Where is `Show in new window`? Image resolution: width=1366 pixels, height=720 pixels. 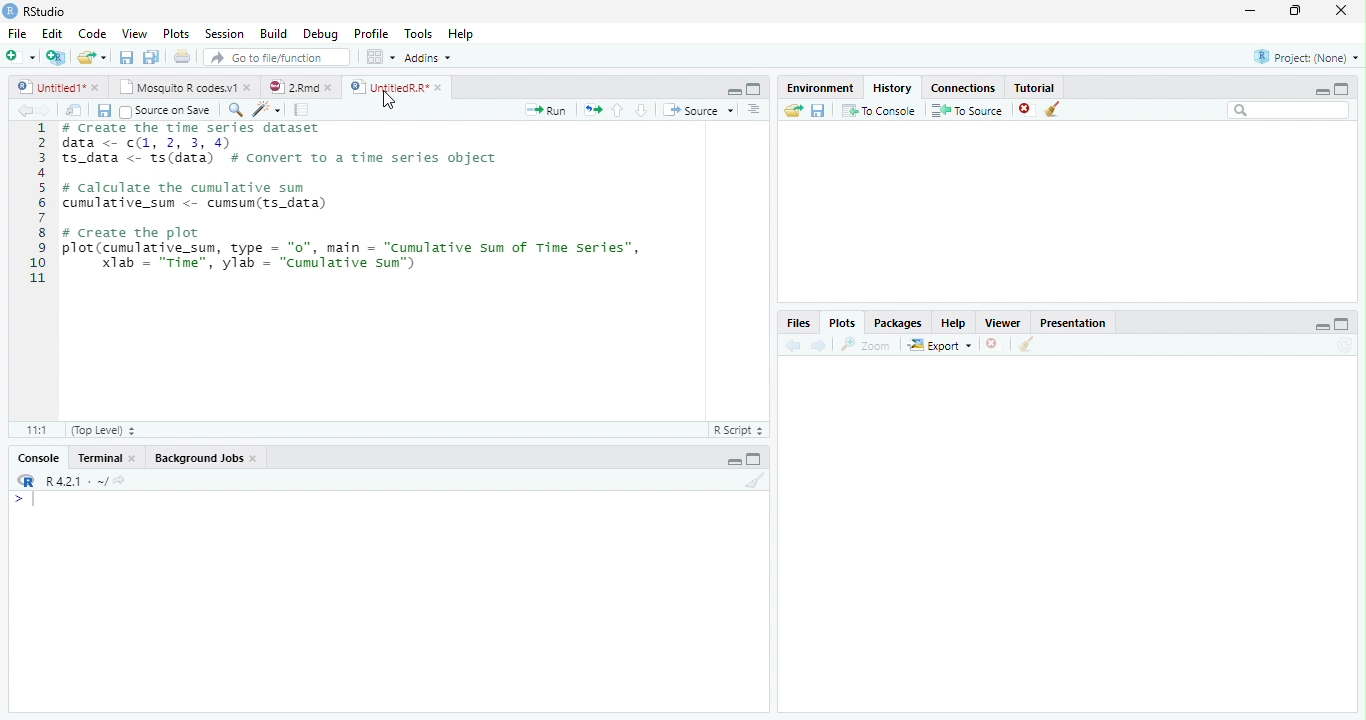 Show in new window is located at coordinates (73, 113).